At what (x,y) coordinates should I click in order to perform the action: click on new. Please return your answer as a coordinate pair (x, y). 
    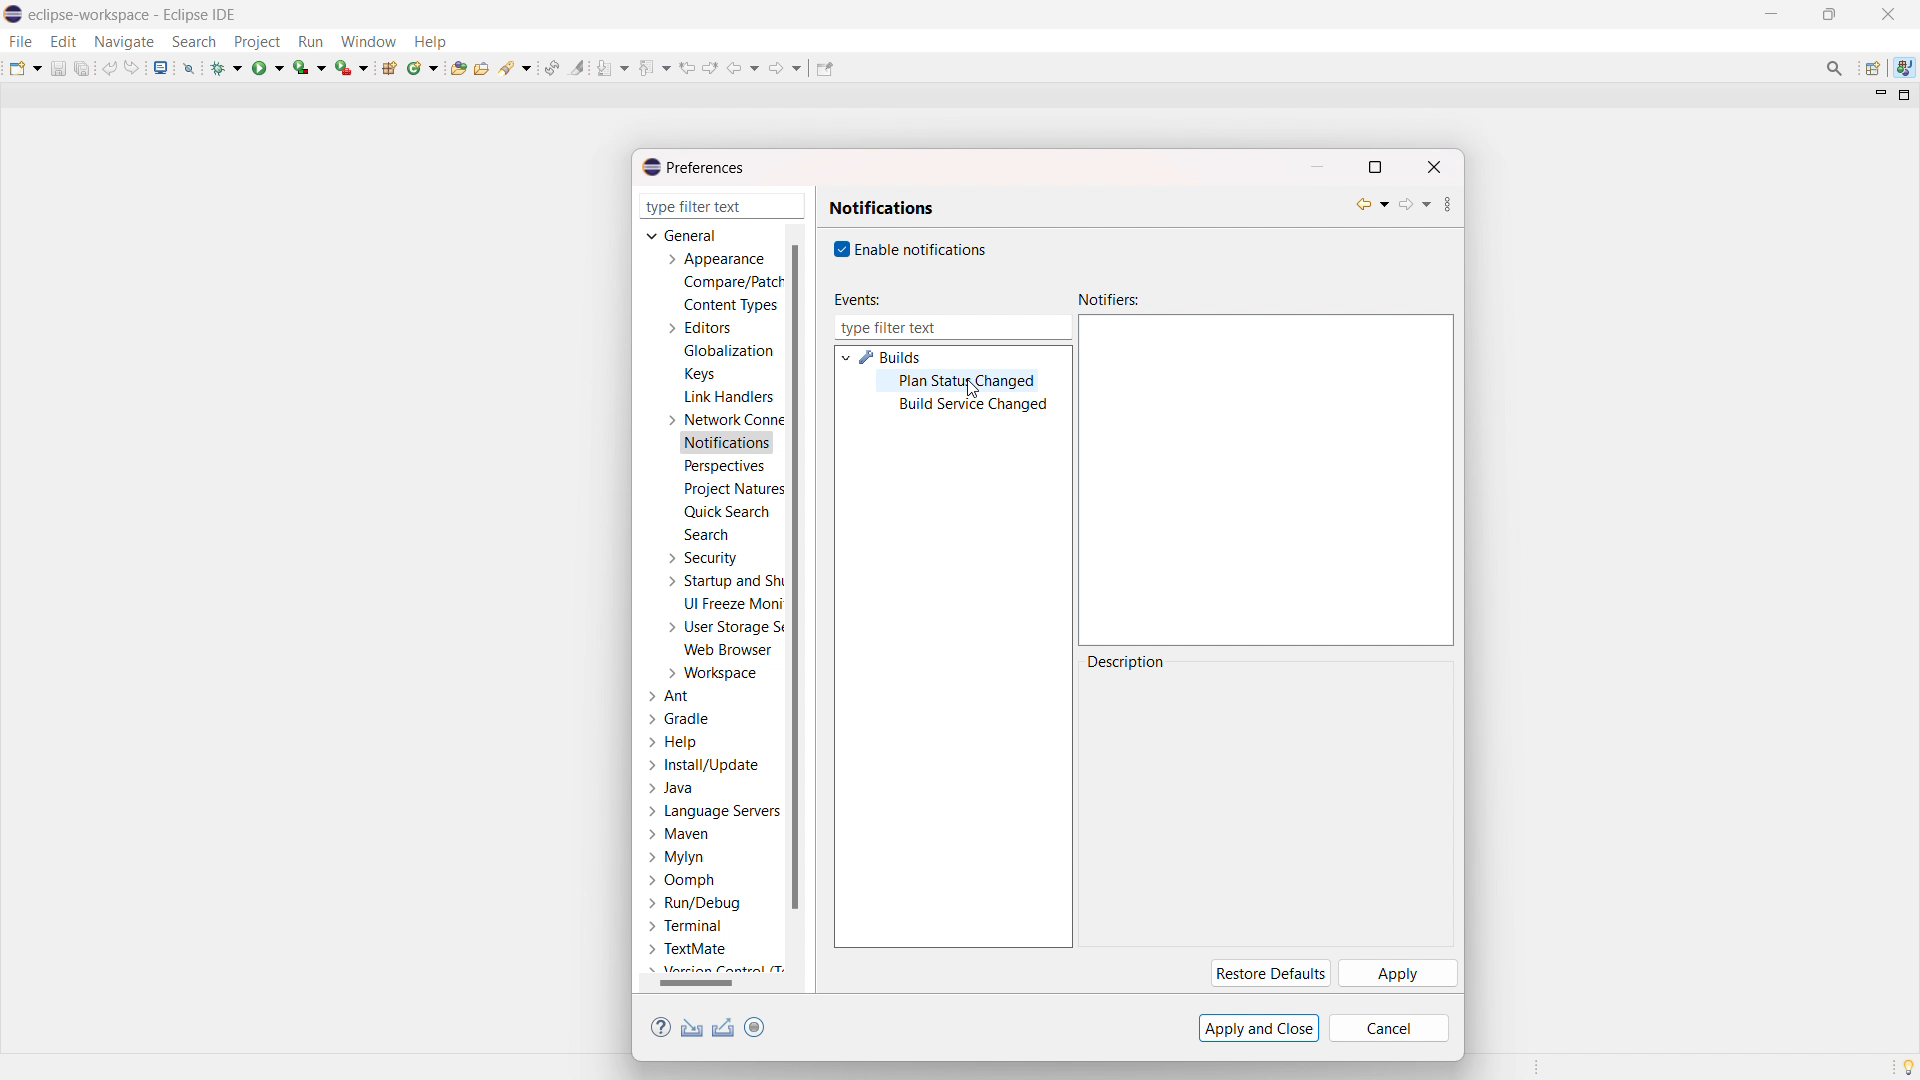
    Looking at the image, I should click on (25, 67).